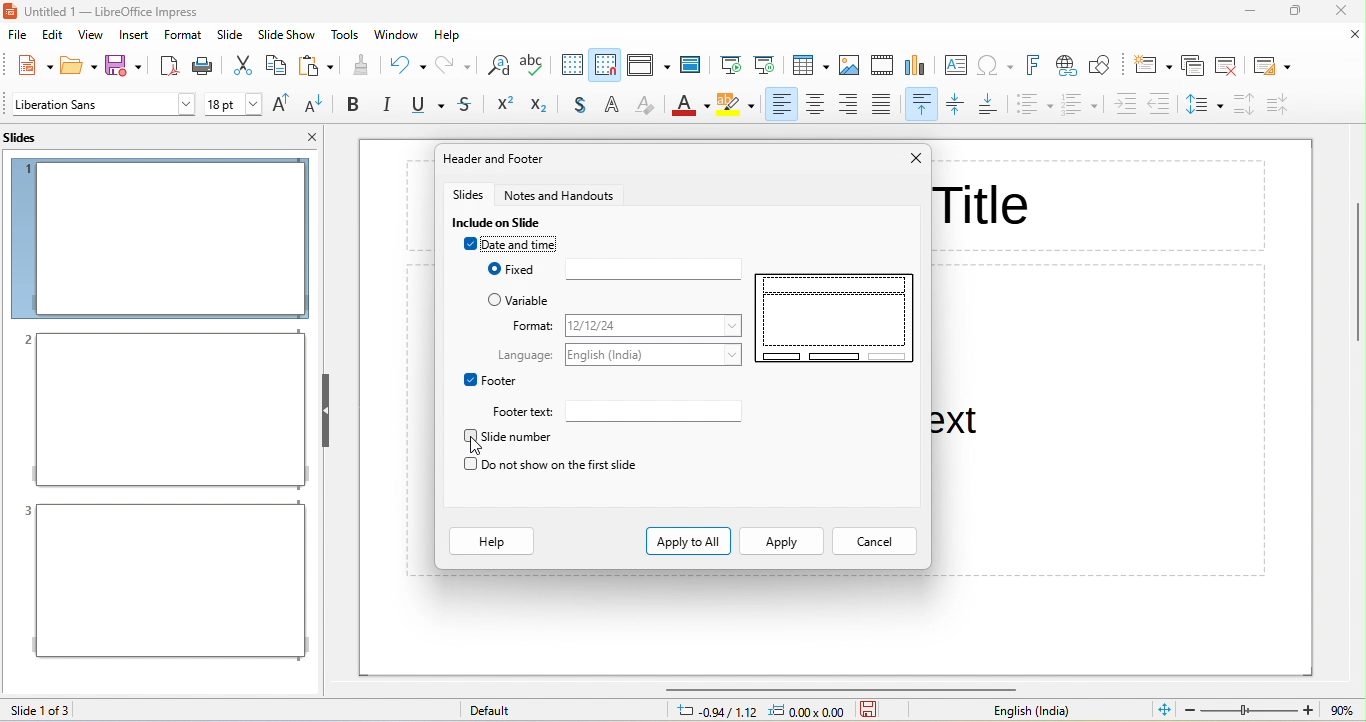  I want to click on apply outline attribute to font , so click(615, 105).